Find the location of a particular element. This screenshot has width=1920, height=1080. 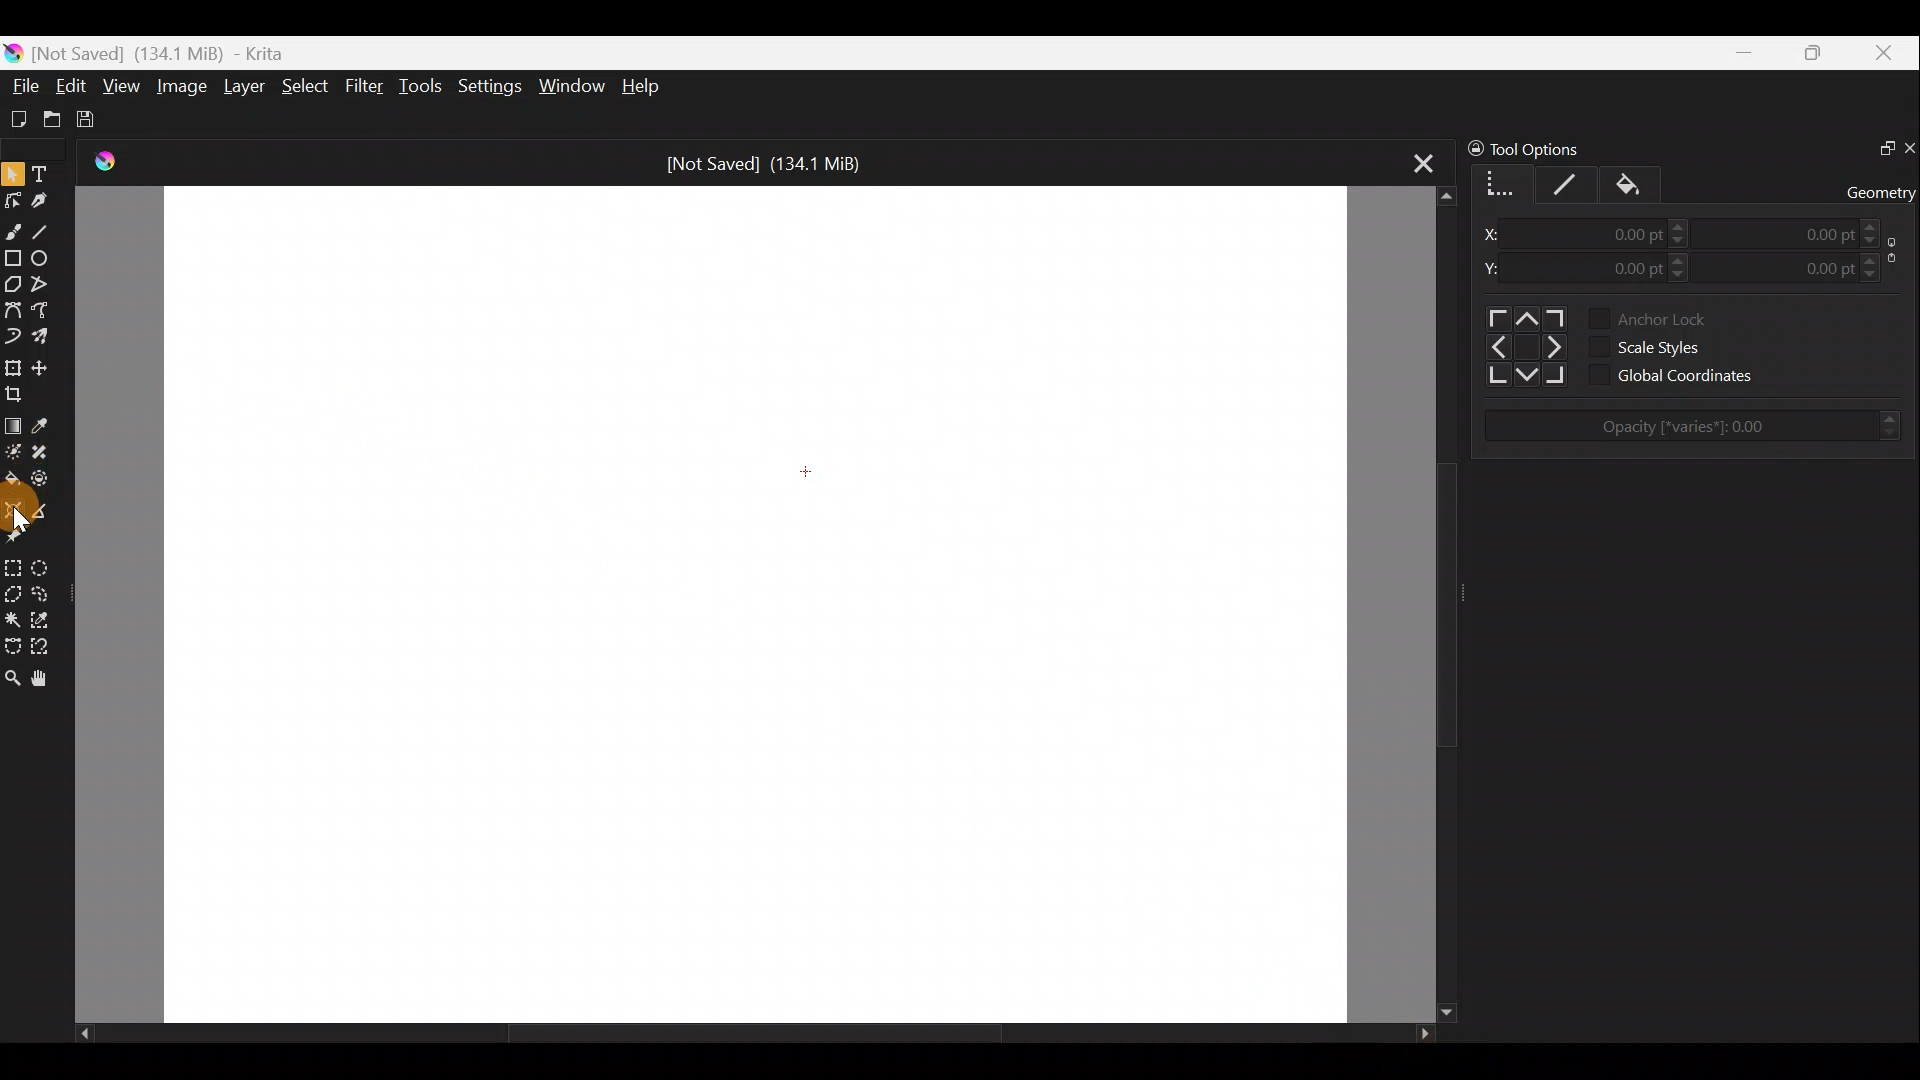

Tools is located at coordinates (424, 89).